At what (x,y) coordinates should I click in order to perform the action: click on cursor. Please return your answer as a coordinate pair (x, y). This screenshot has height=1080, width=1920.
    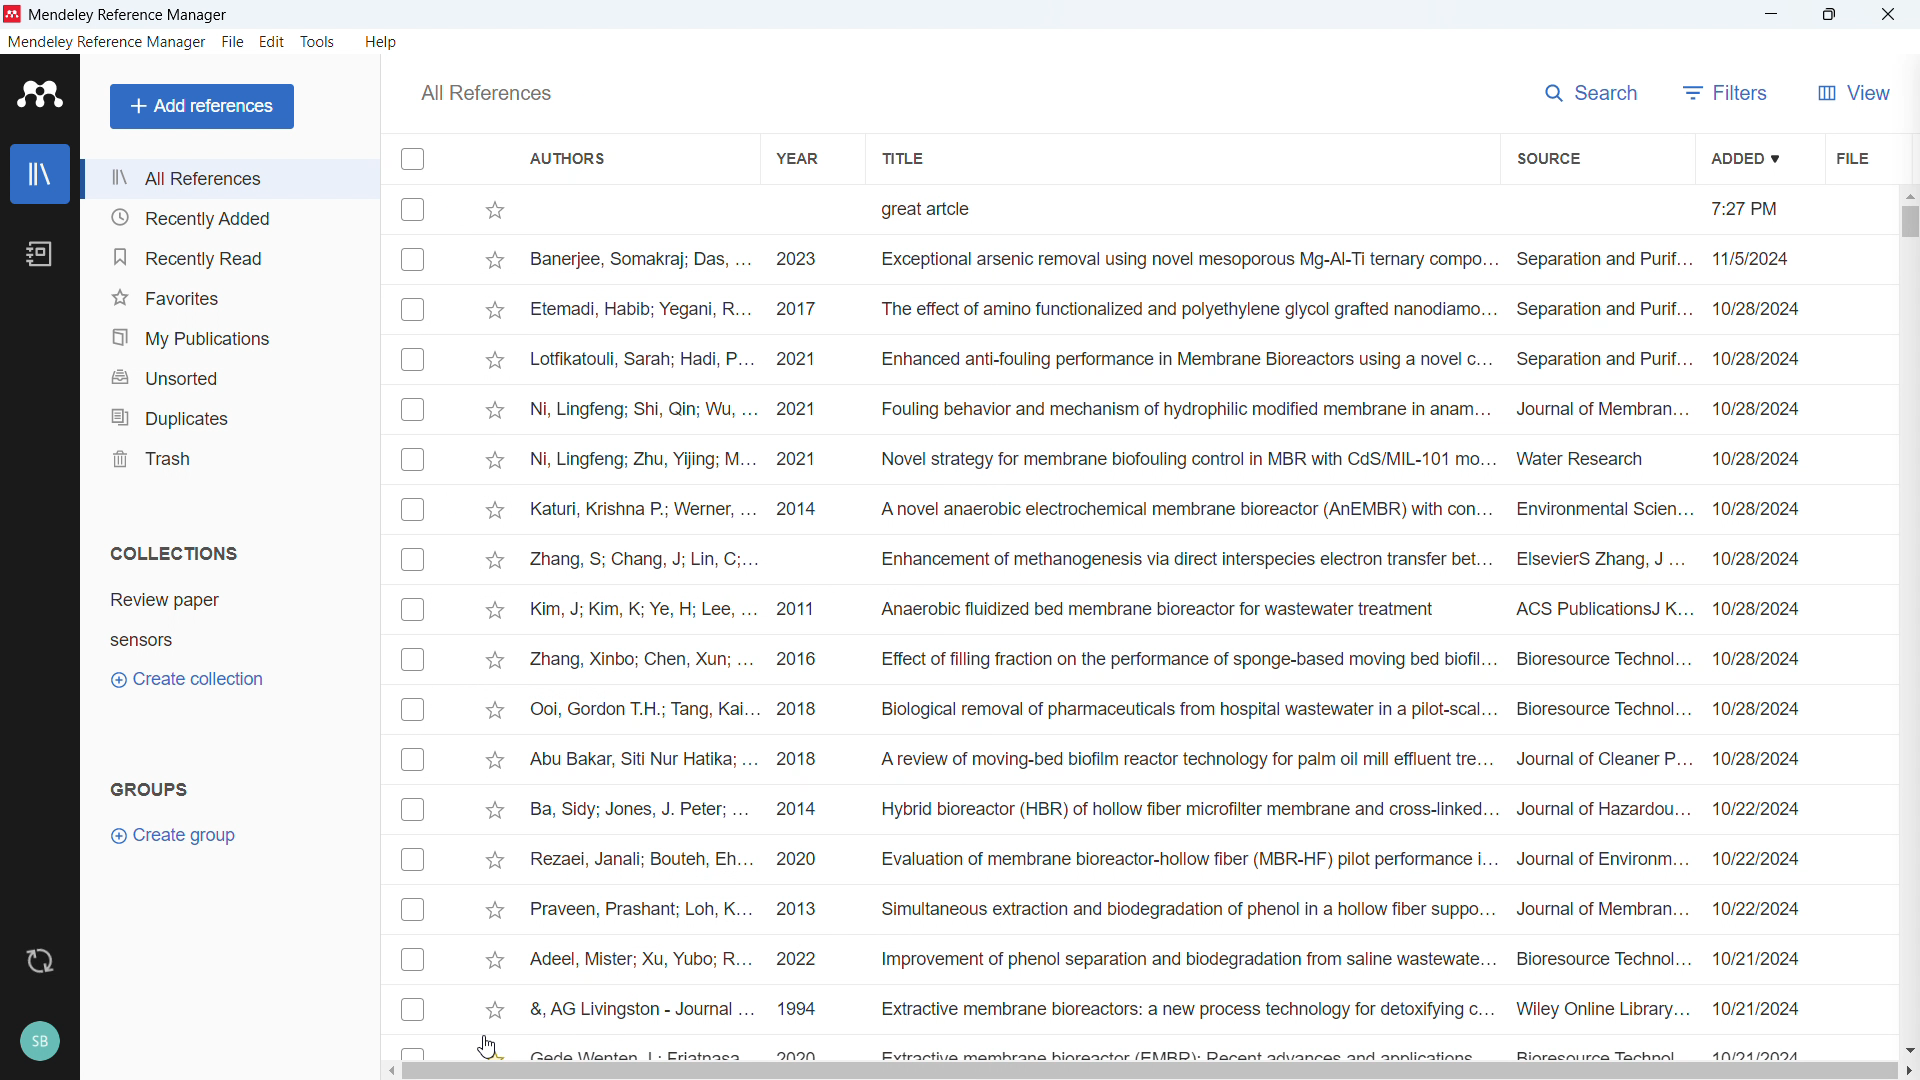
    Looking at the image, I should click on (488, 1045).